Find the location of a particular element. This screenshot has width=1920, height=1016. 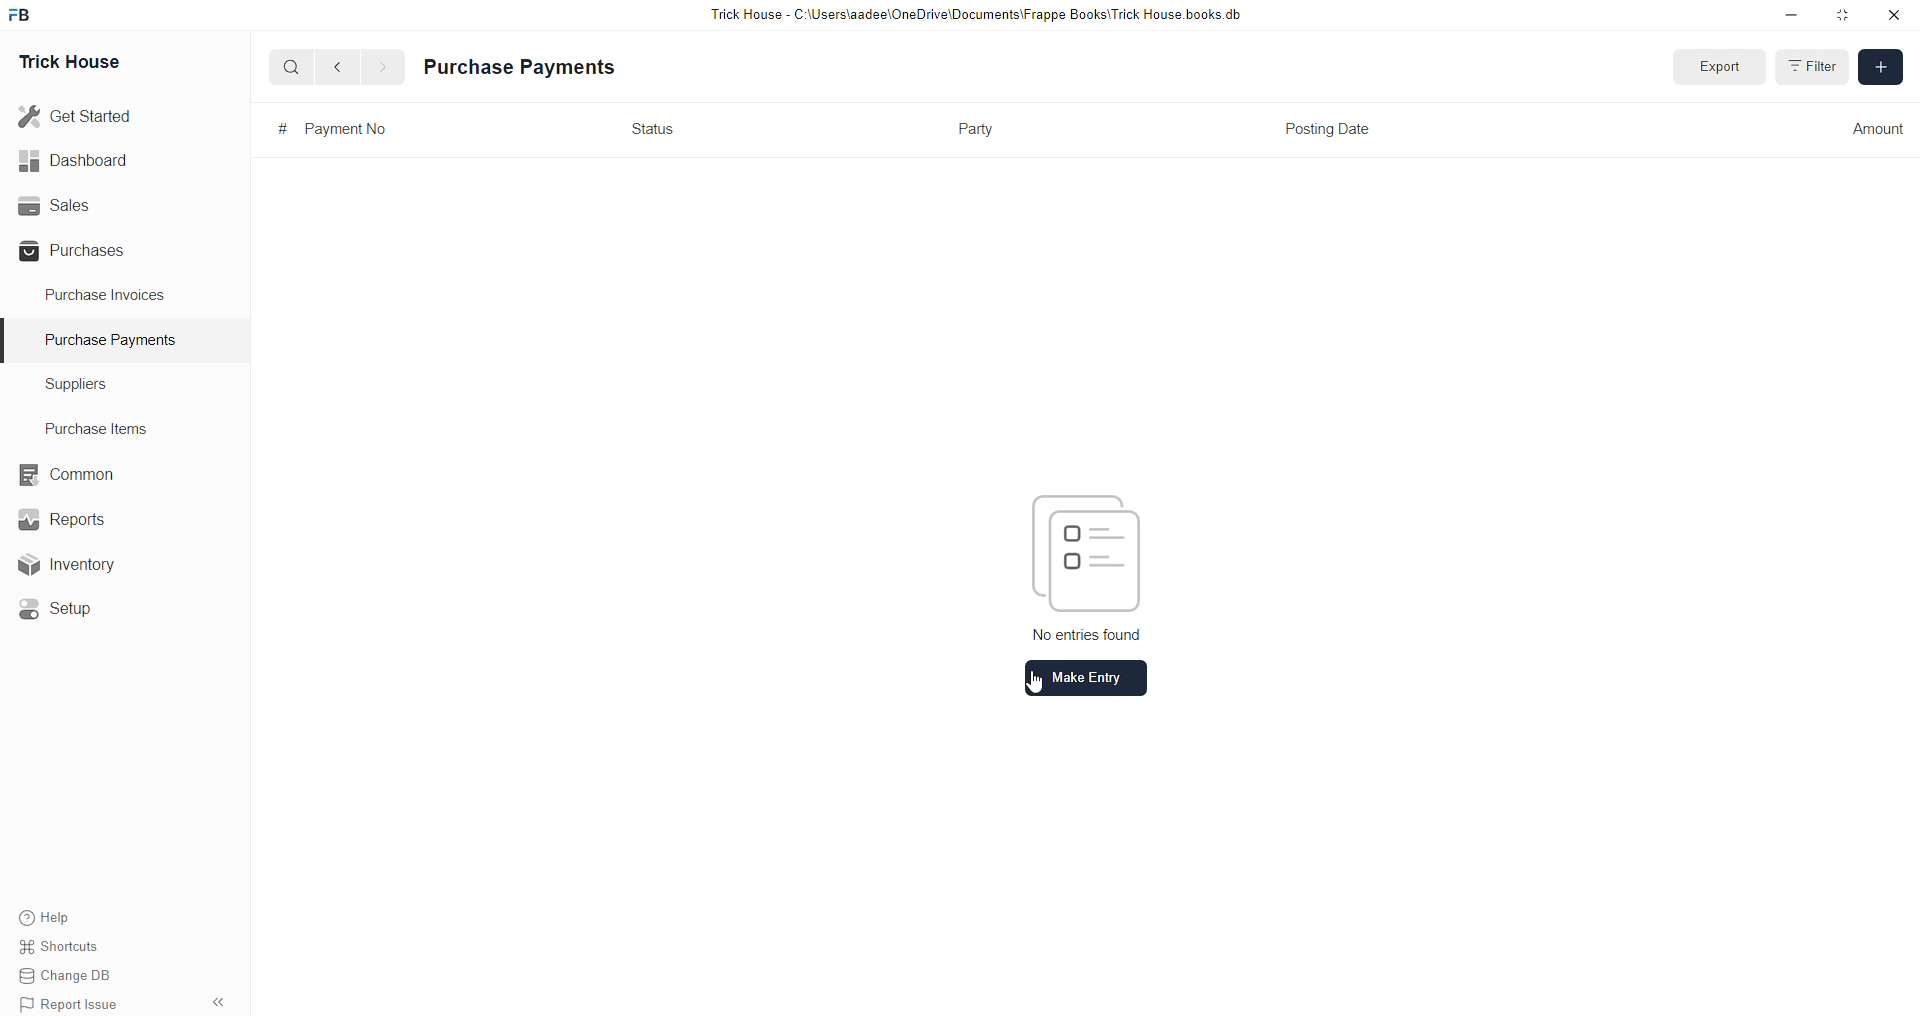

minimise down is located at coordinates (1788, 15).